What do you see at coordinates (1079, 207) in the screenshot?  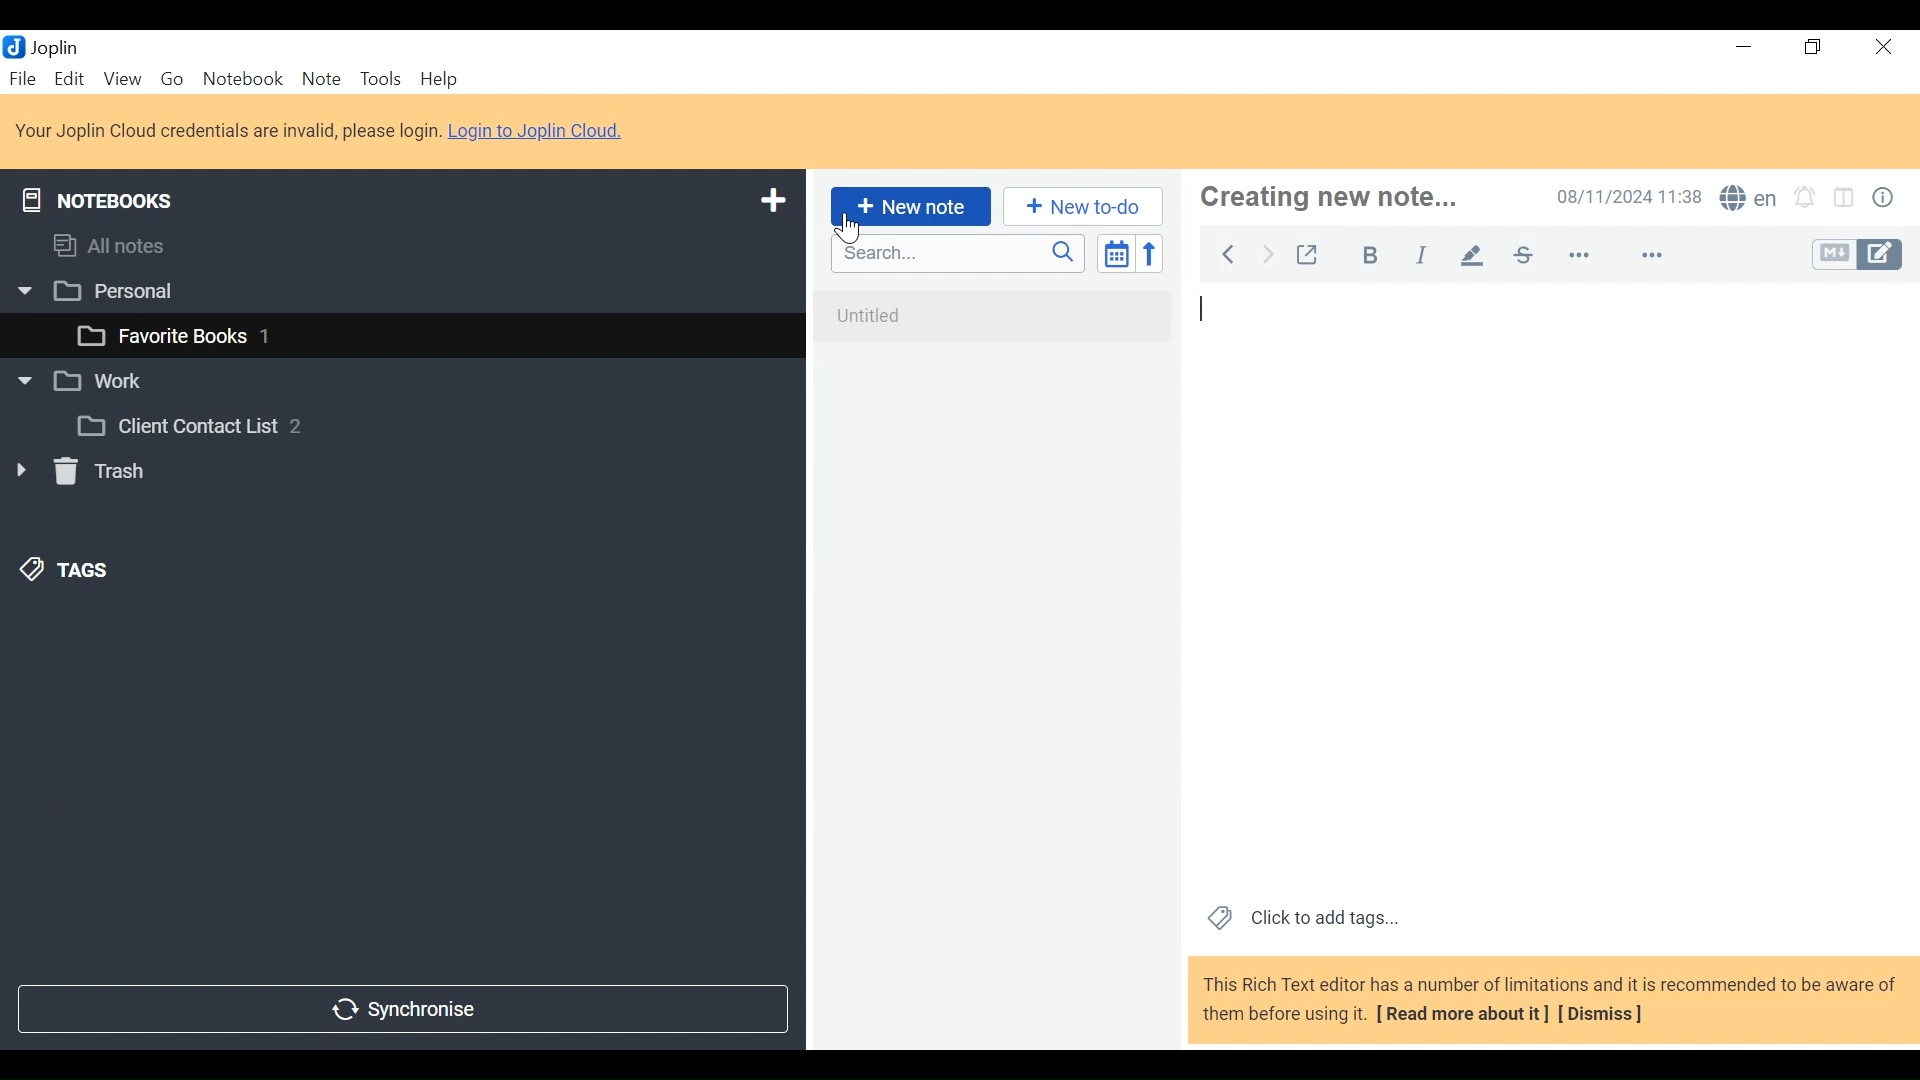 I see `New to do` at bounding box center [1079, 207].